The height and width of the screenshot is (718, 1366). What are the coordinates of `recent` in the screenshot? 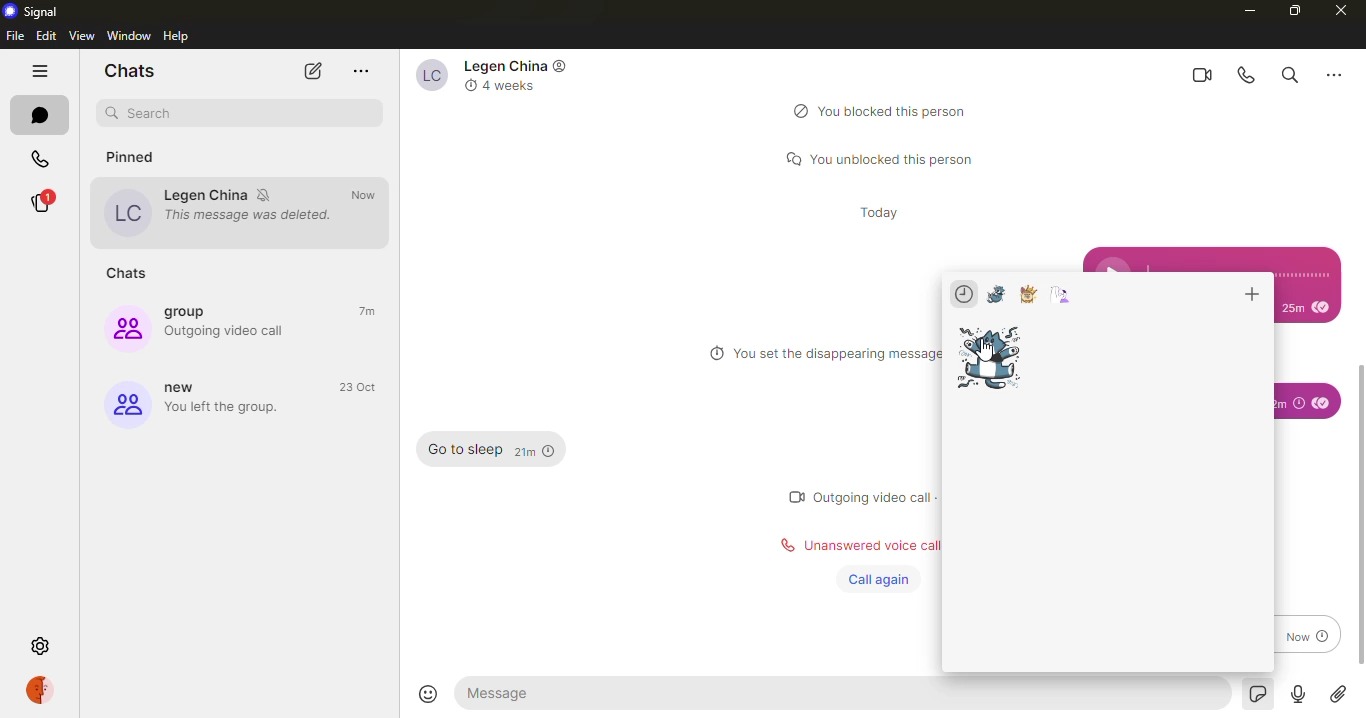 It's located at (964, 294).